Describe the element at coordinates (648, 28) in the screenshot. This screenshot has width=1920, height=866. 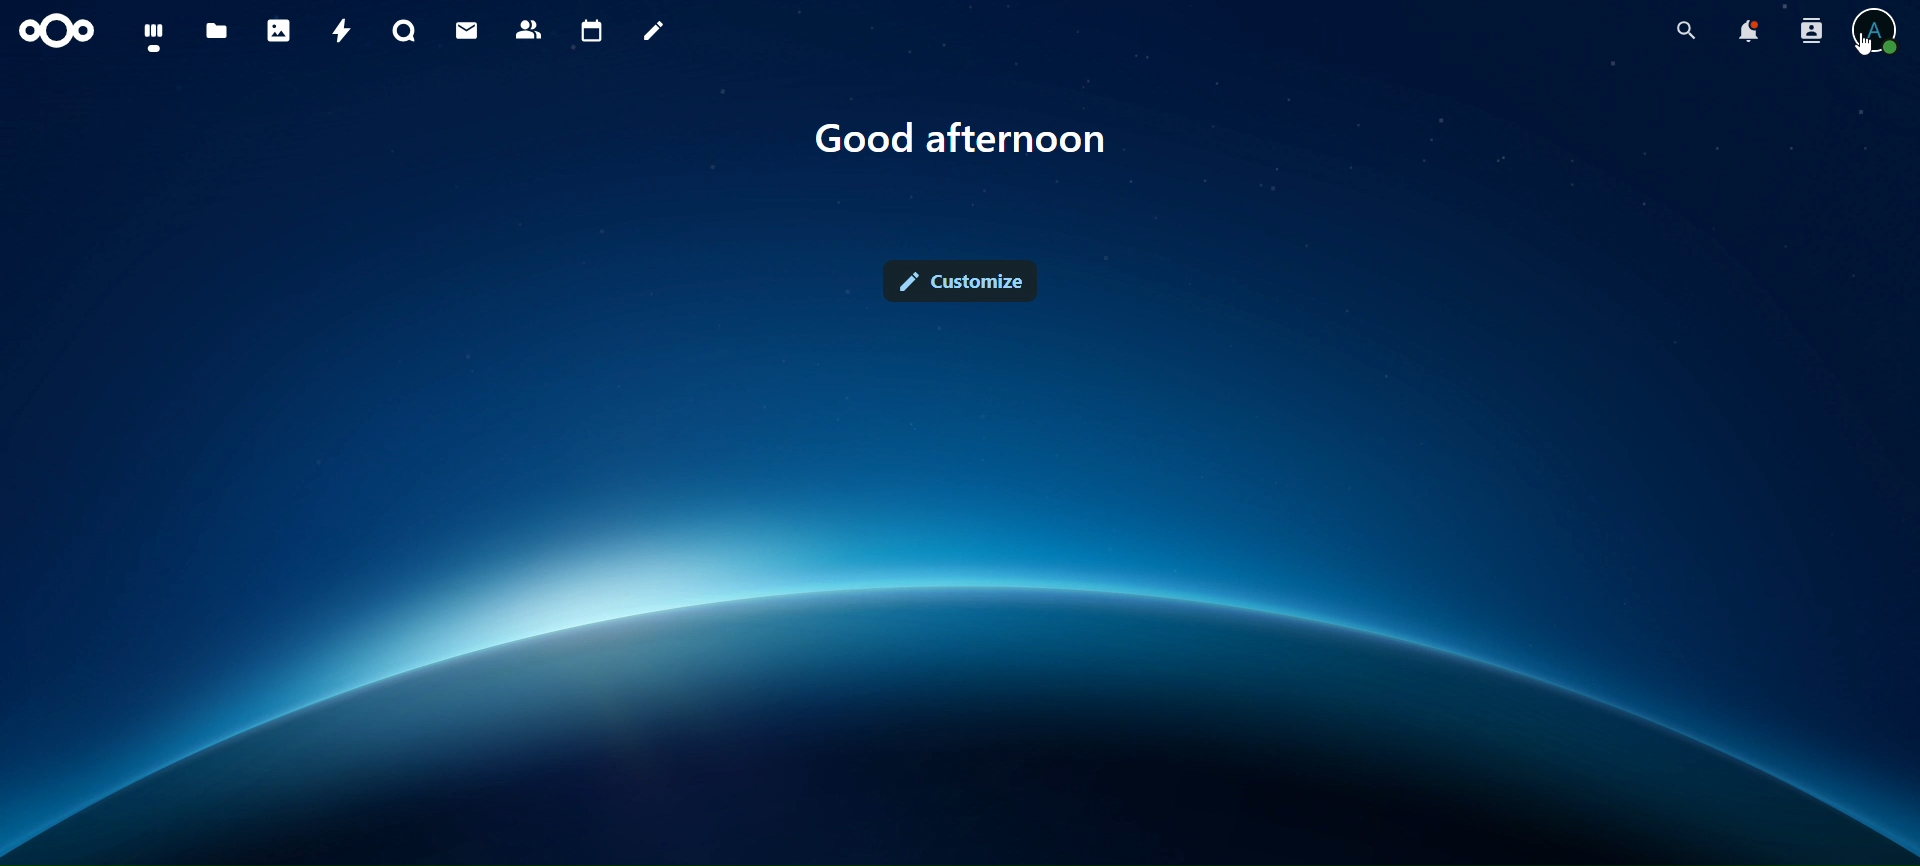
I see `notes` at that location.